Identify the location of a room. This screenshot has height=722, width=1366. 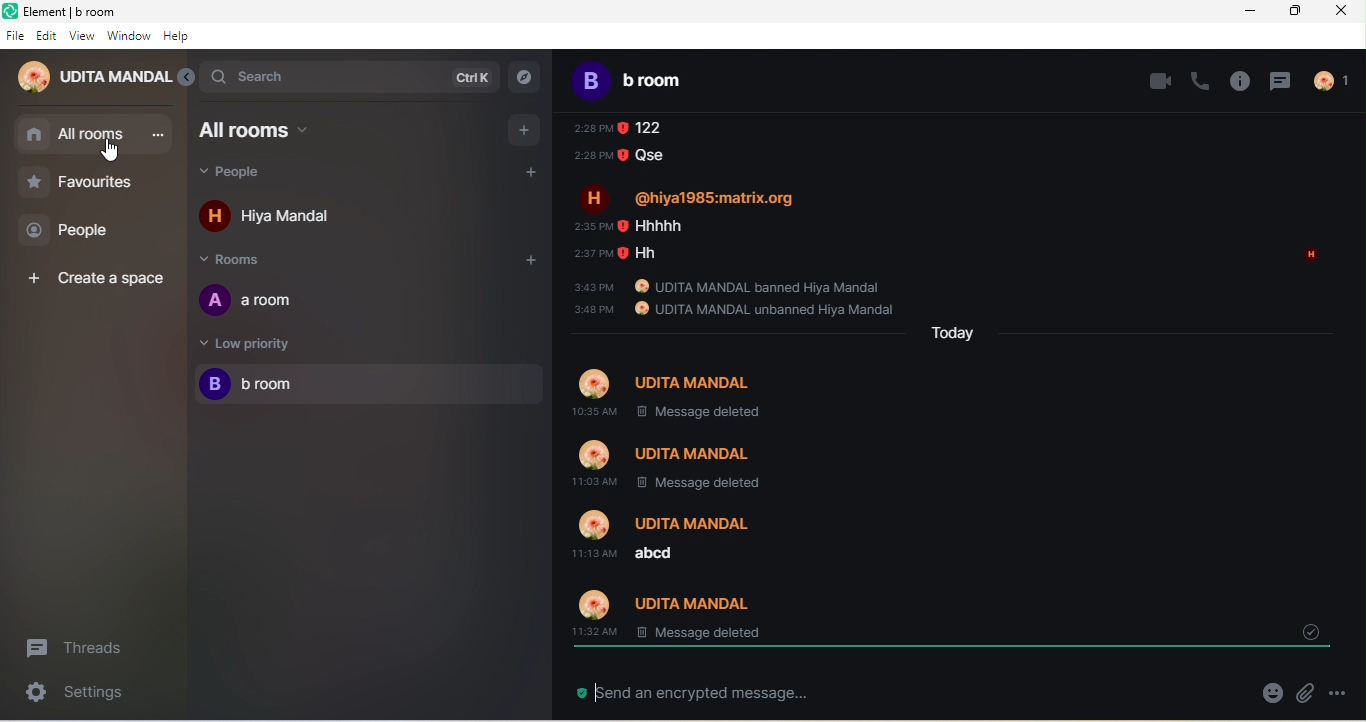
(260, 299).